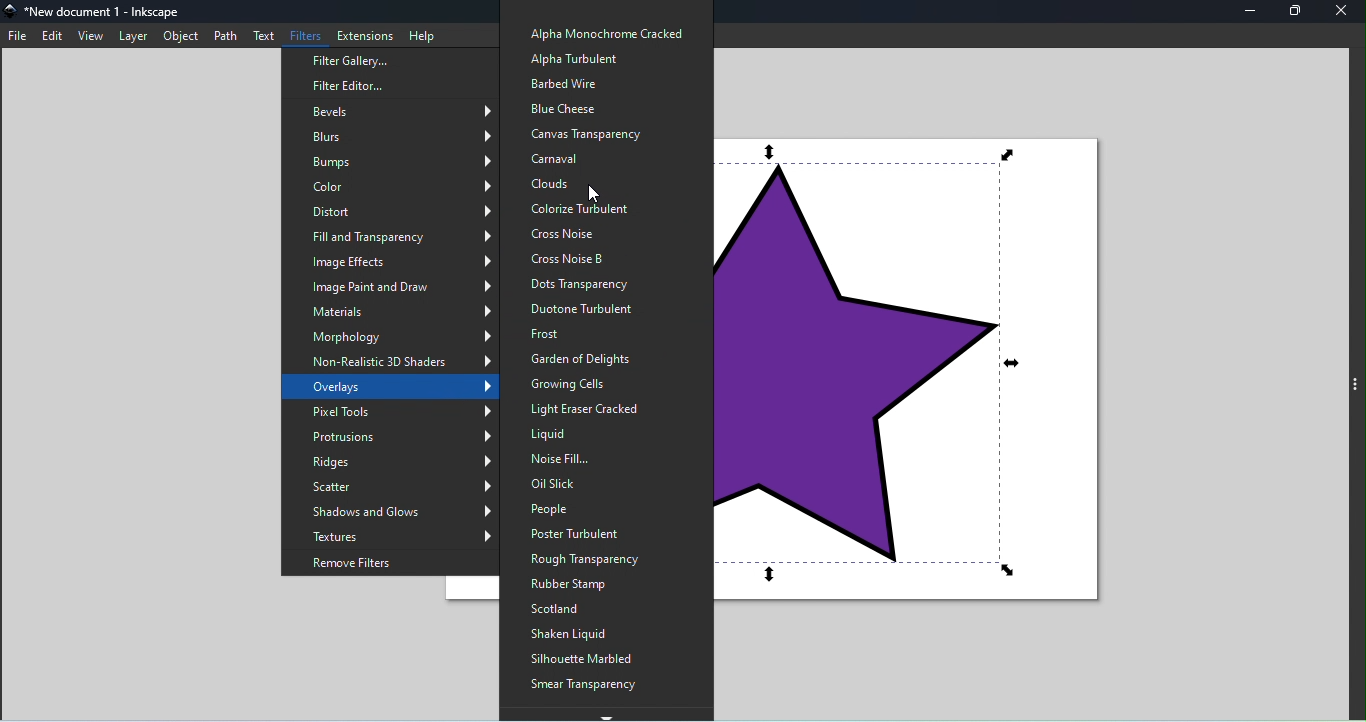 This screenshot has width=1366, height=722. Describe the element at coordinates (262, 35) in the screenshot. I see `Text` at that location.